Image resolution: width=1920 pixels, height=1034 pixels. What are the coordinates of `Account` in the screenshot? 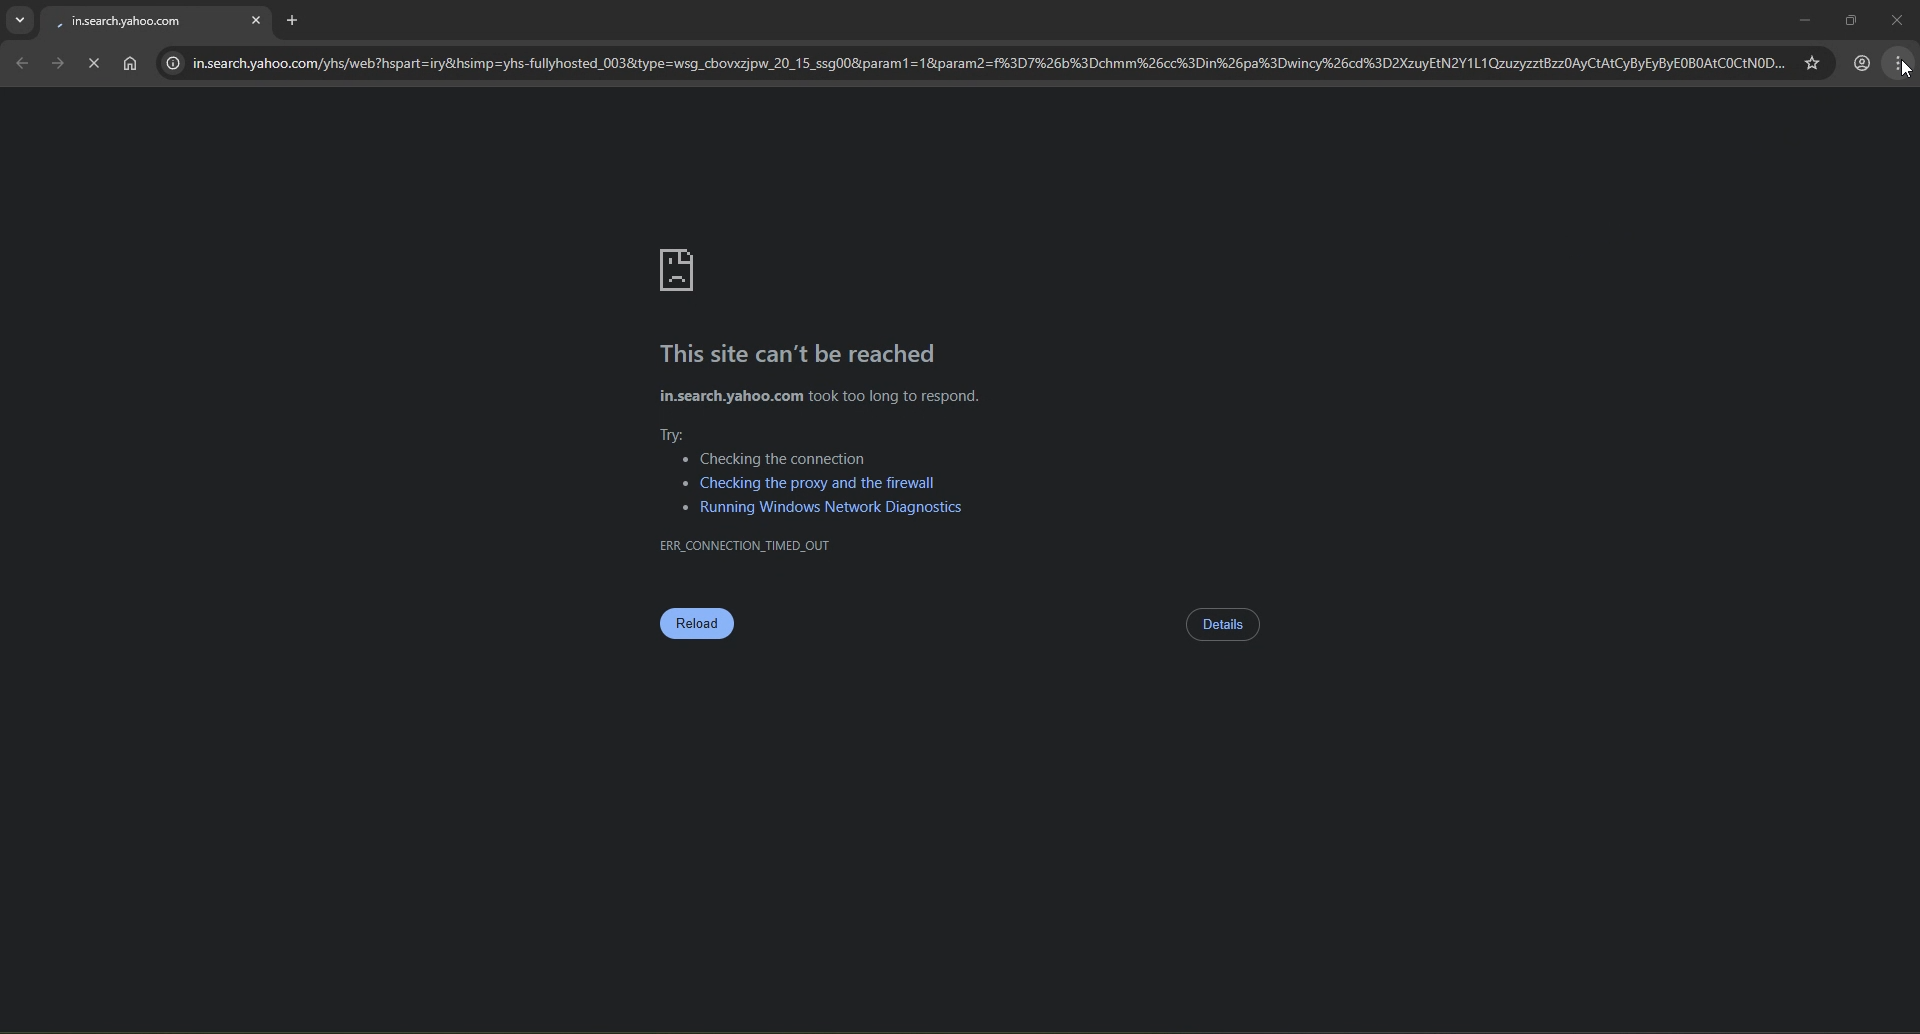 It's located at (1862, 62).